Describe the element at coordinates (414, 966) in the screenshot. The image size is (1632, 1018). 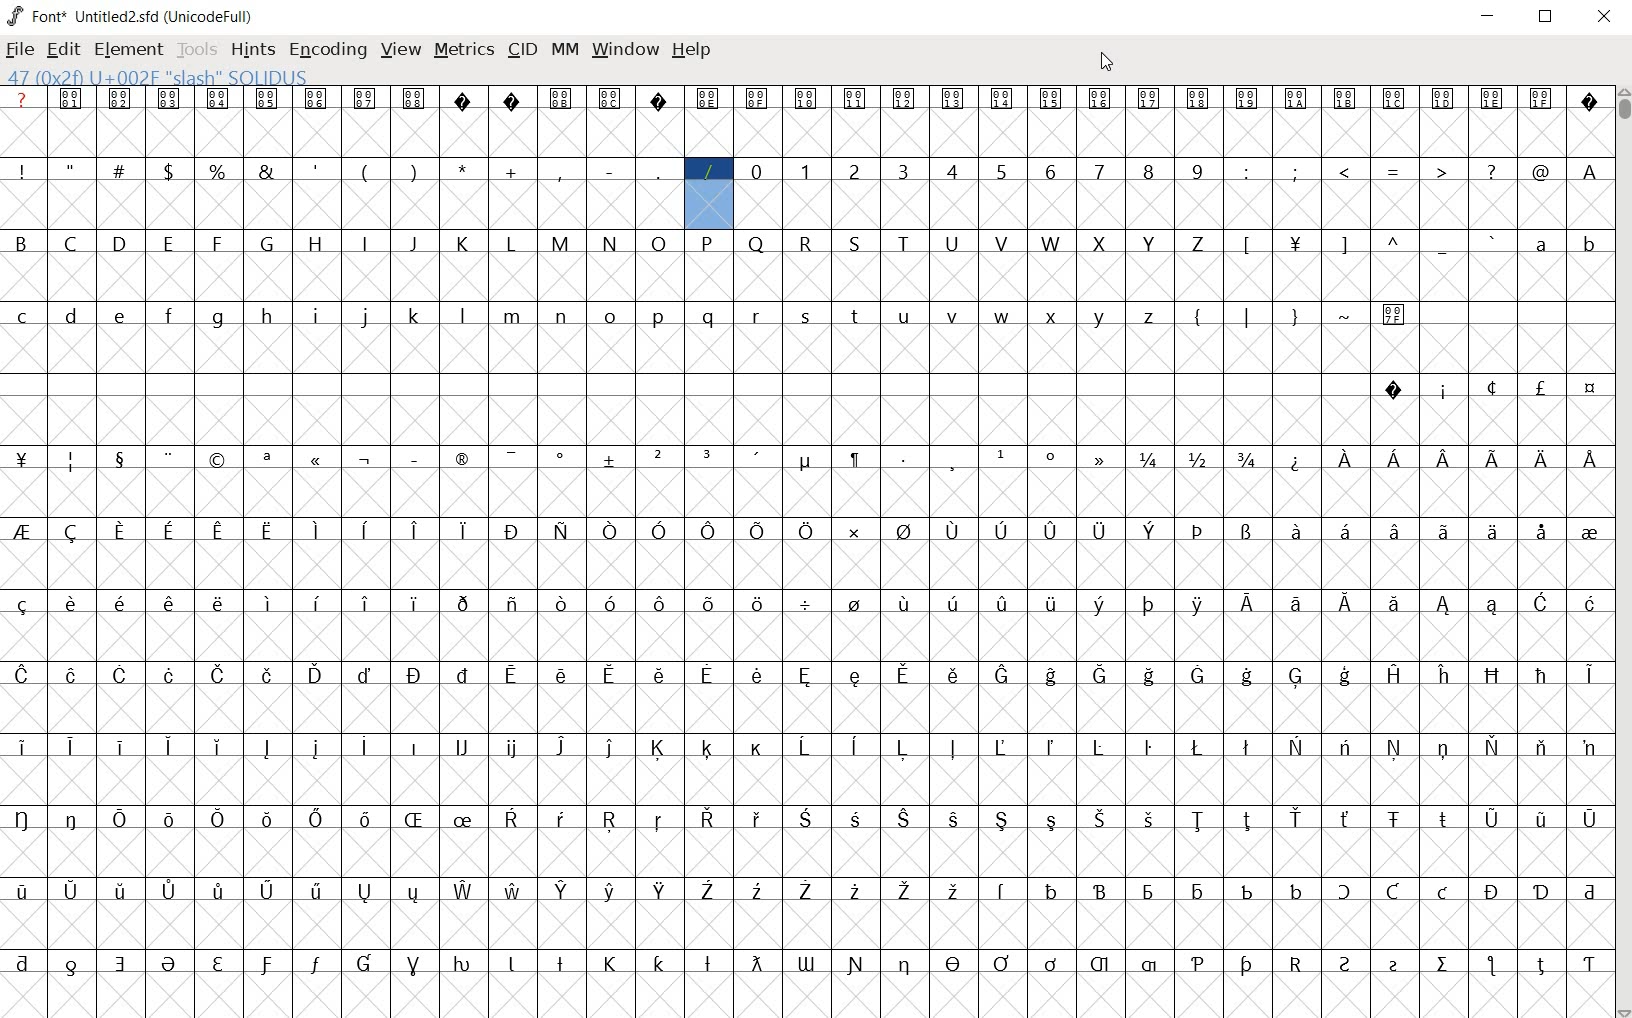
I see `glyph` at that location.